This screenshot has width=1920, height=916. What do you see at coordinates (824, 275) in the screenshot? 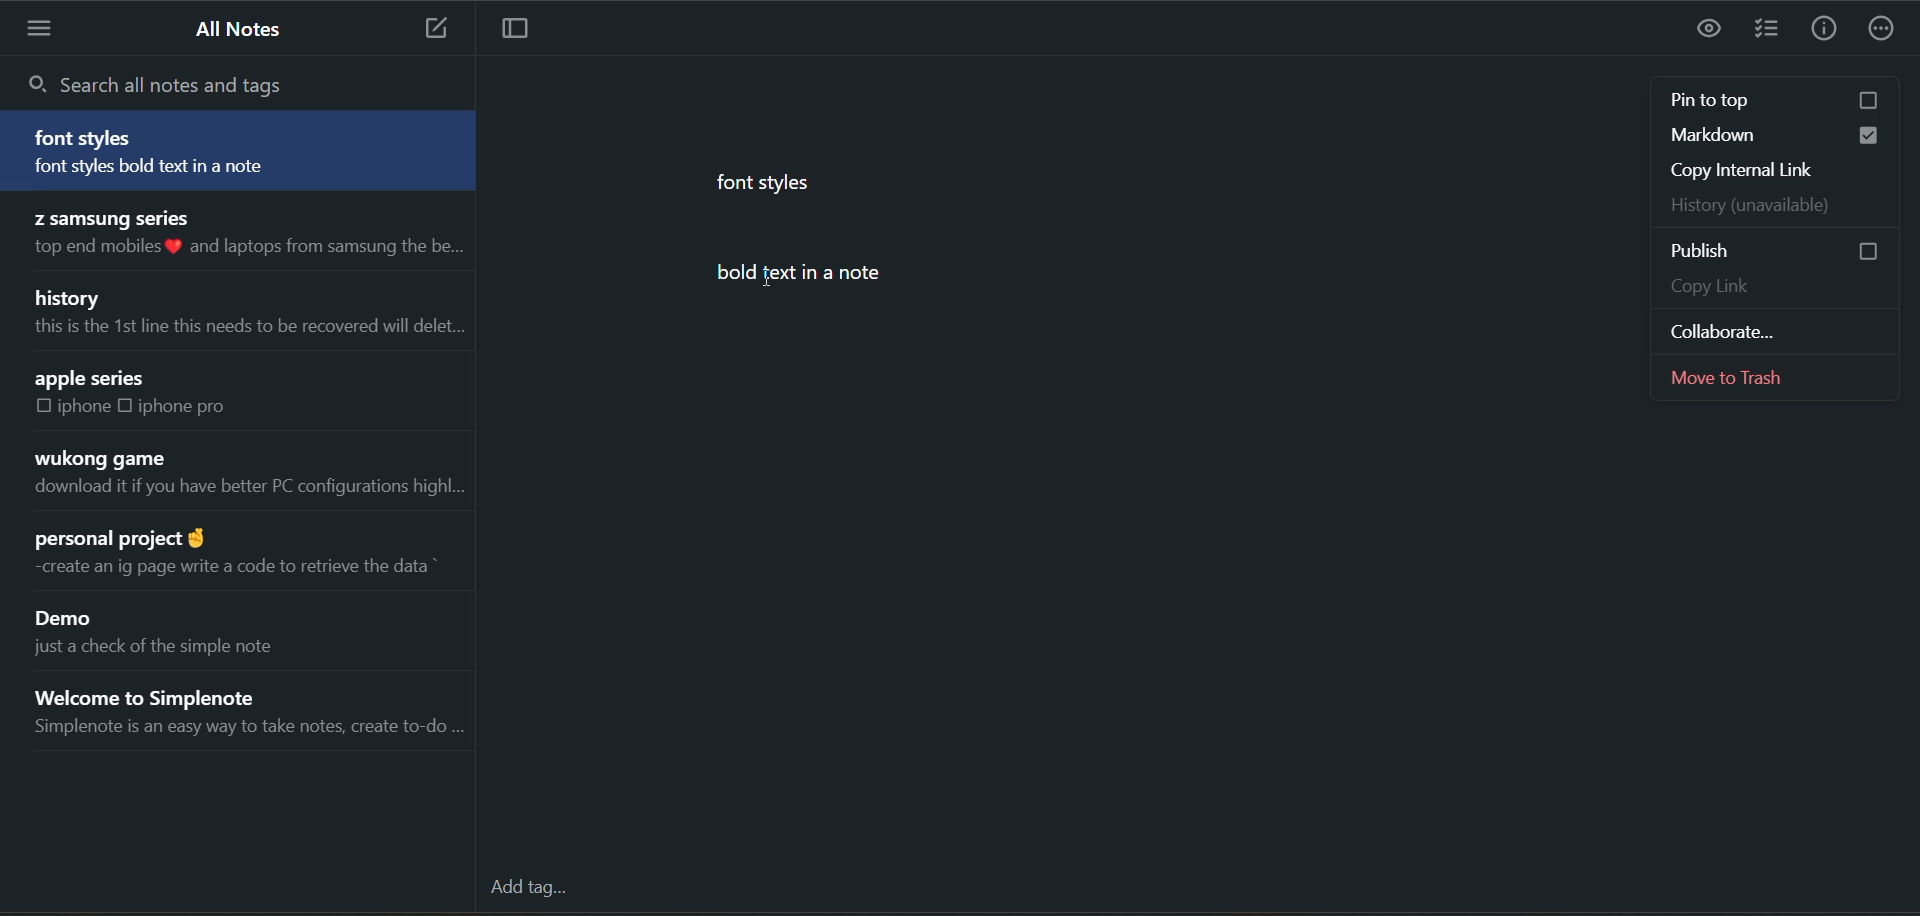
I see `bold text in a note` at bounding box center [824, 275].